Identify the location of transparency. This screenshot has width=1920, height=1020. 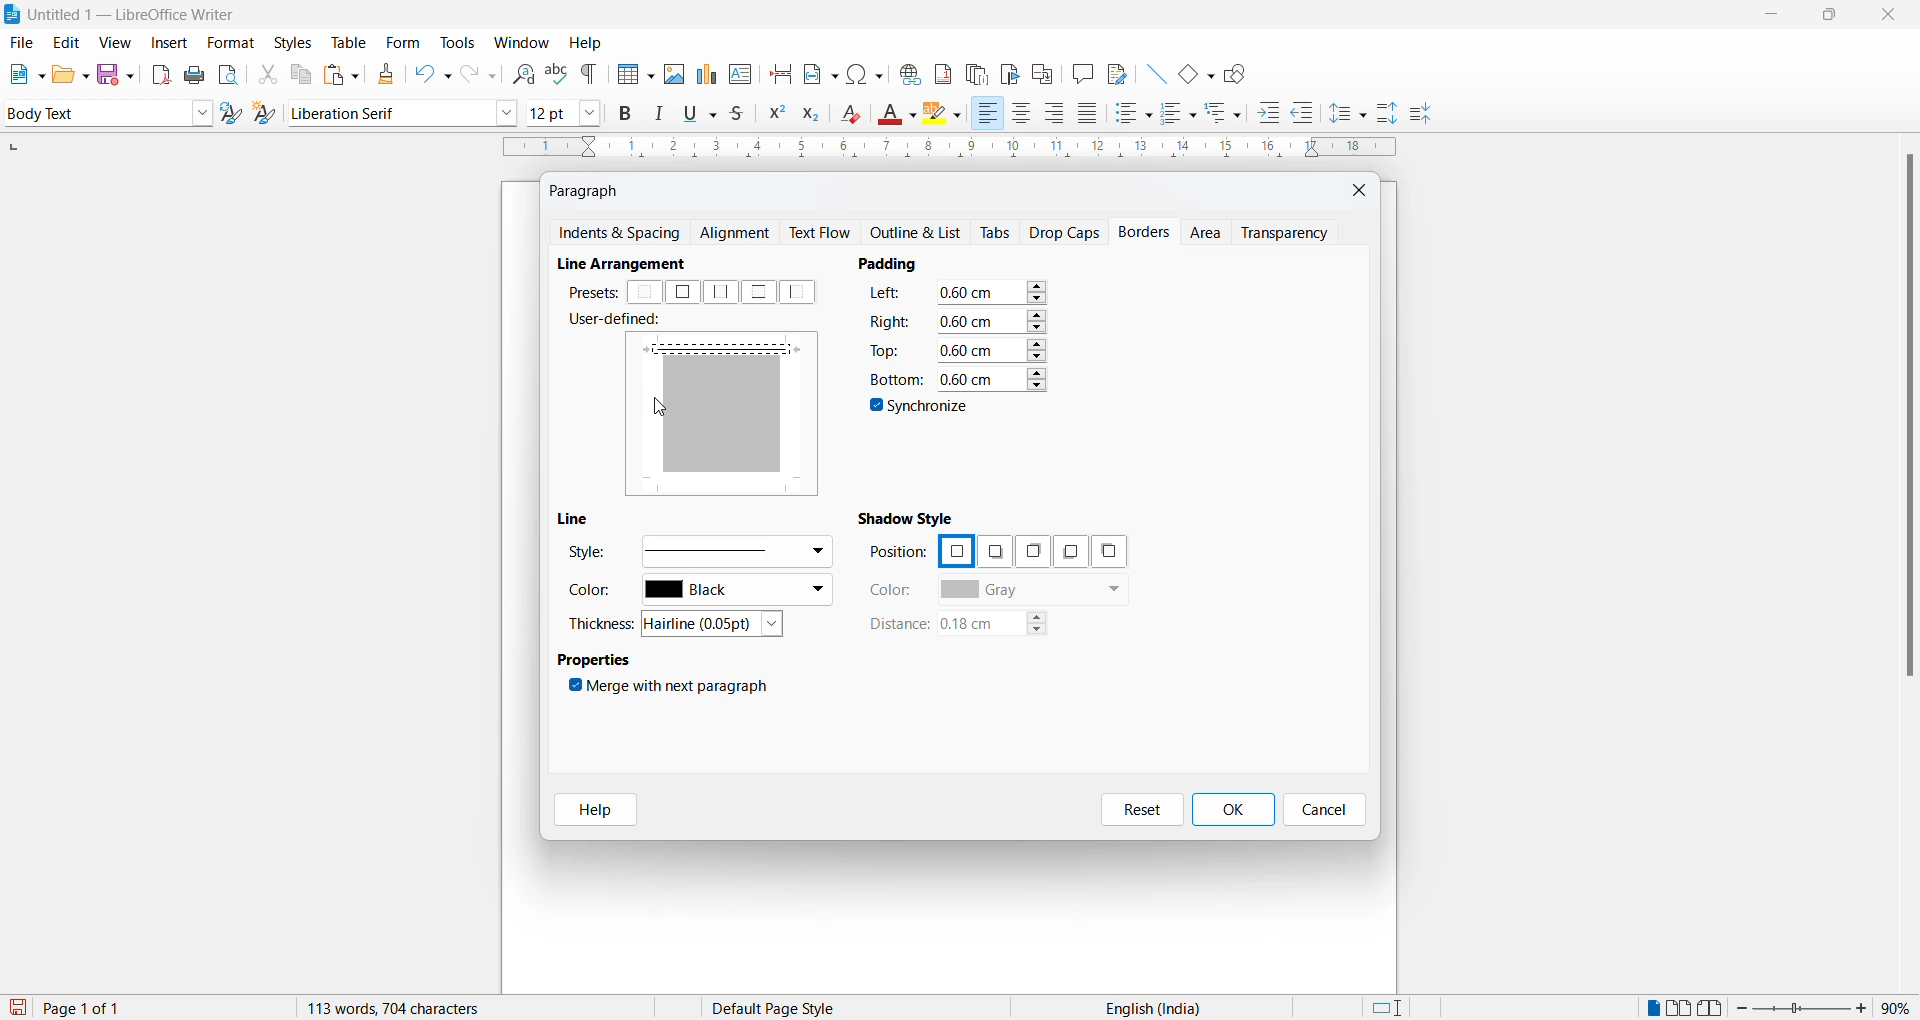
(1291, 232).